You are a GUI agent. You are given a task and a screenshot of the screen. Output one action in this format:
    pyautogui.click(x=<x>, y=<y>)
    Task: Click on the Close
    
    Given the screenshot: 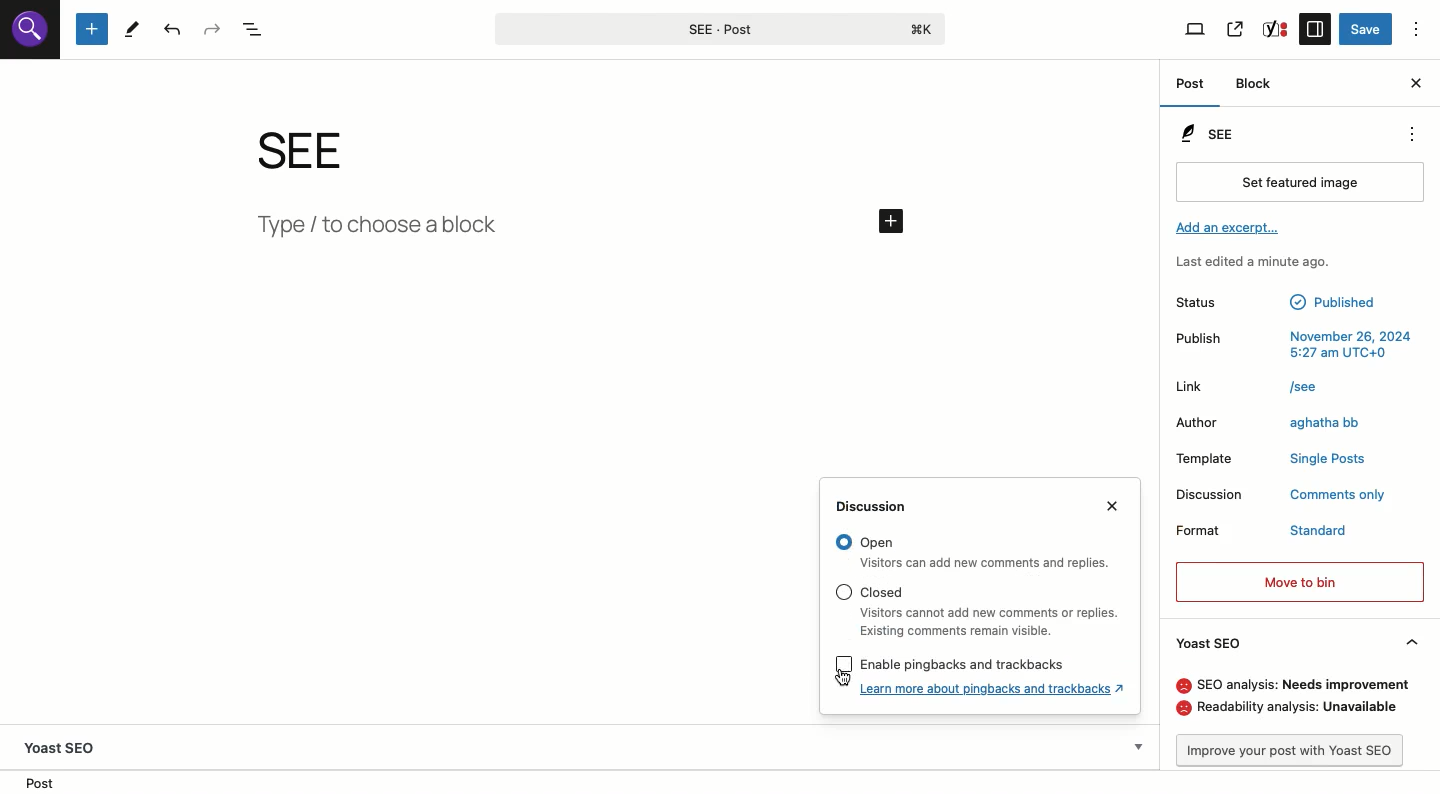 What is the action you would take?
    pyautogui.click(x=1416, y=84)
    